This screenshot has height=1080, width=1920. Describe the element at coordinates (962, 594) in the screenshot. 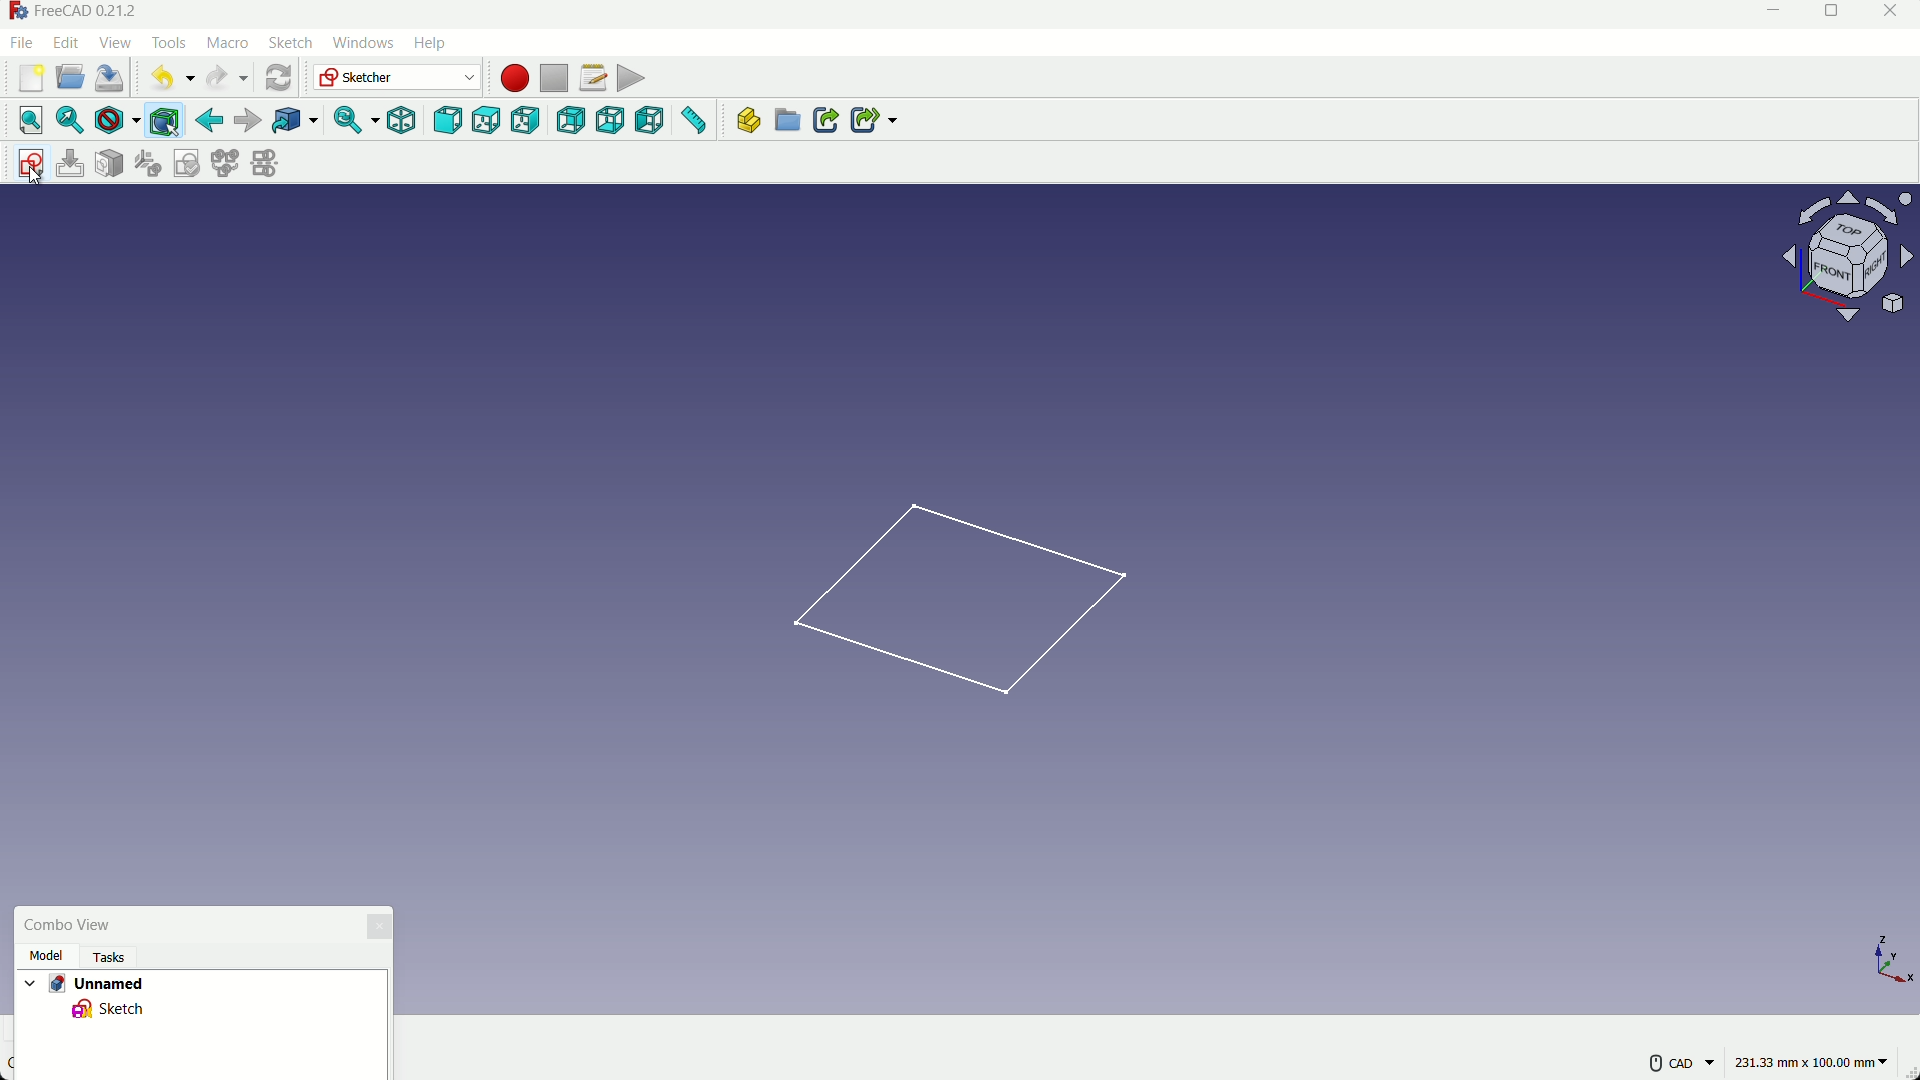

I see `first sketch` at that location.